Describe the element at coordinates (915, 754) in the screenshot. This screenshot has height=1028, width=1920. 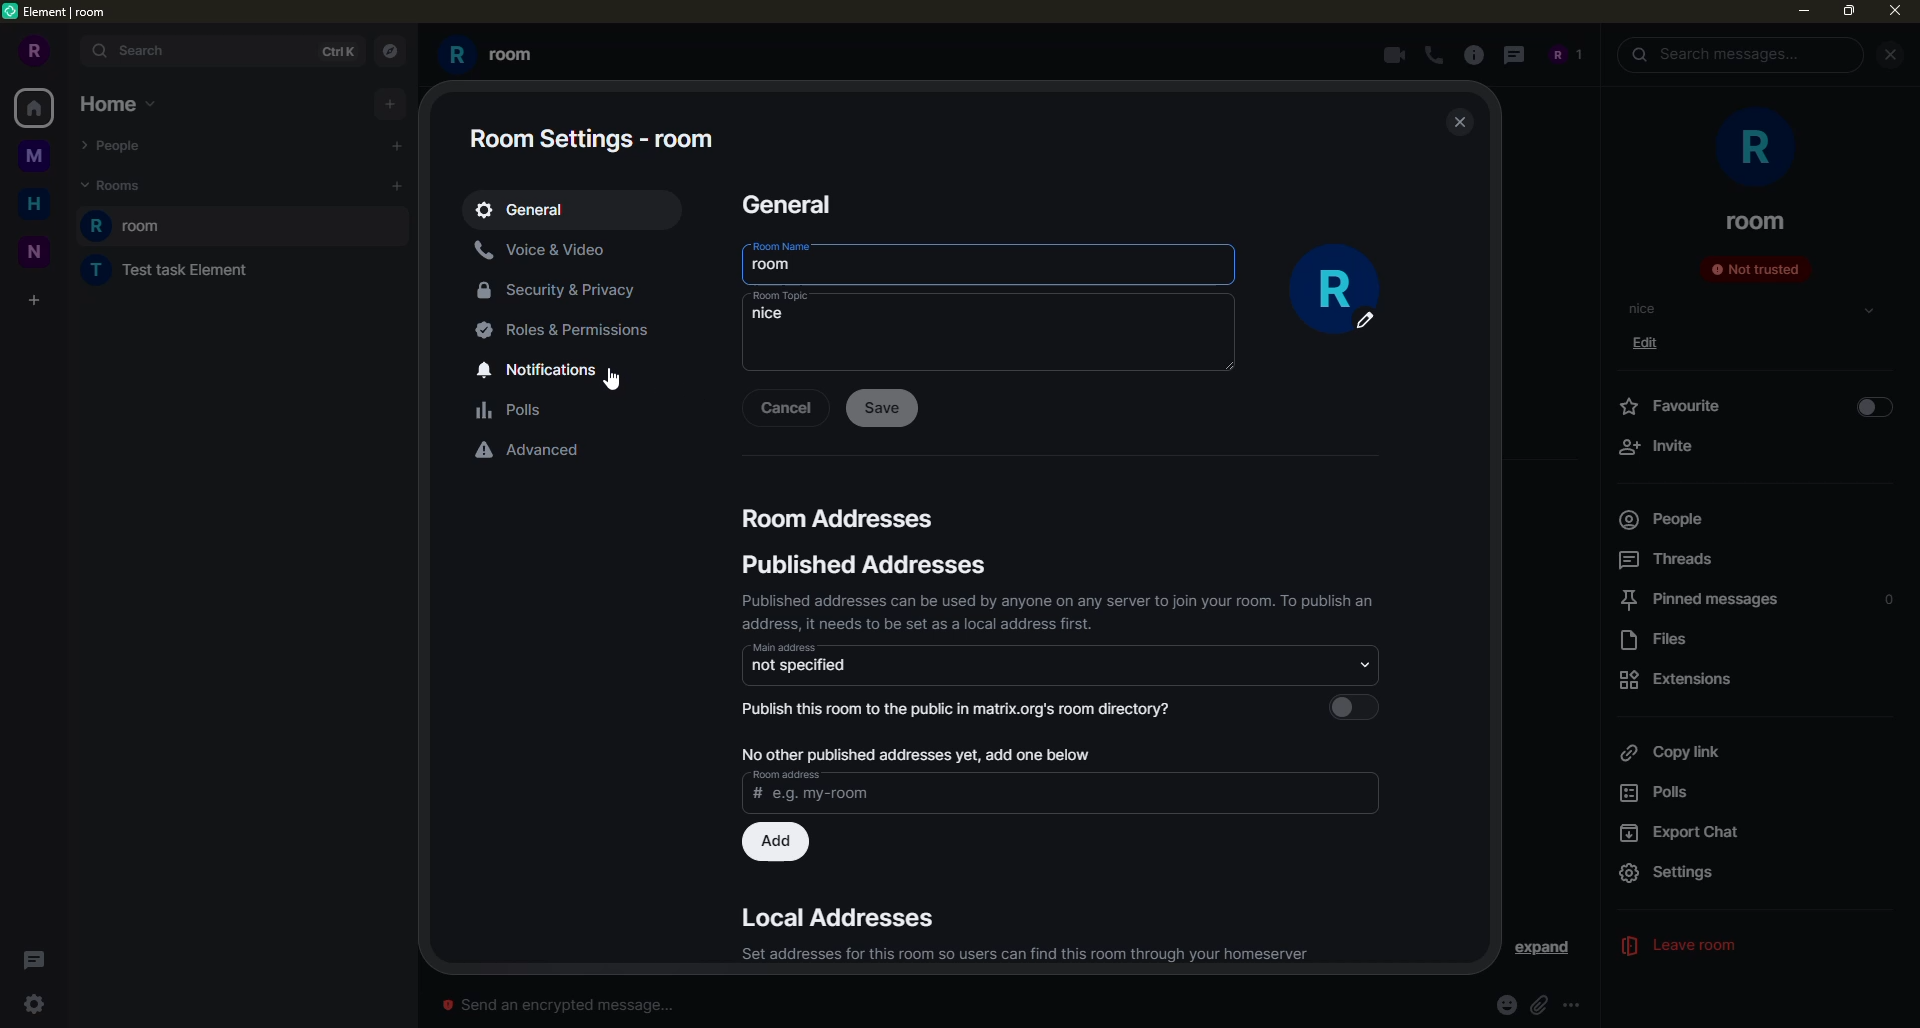
I see `info` at that location.